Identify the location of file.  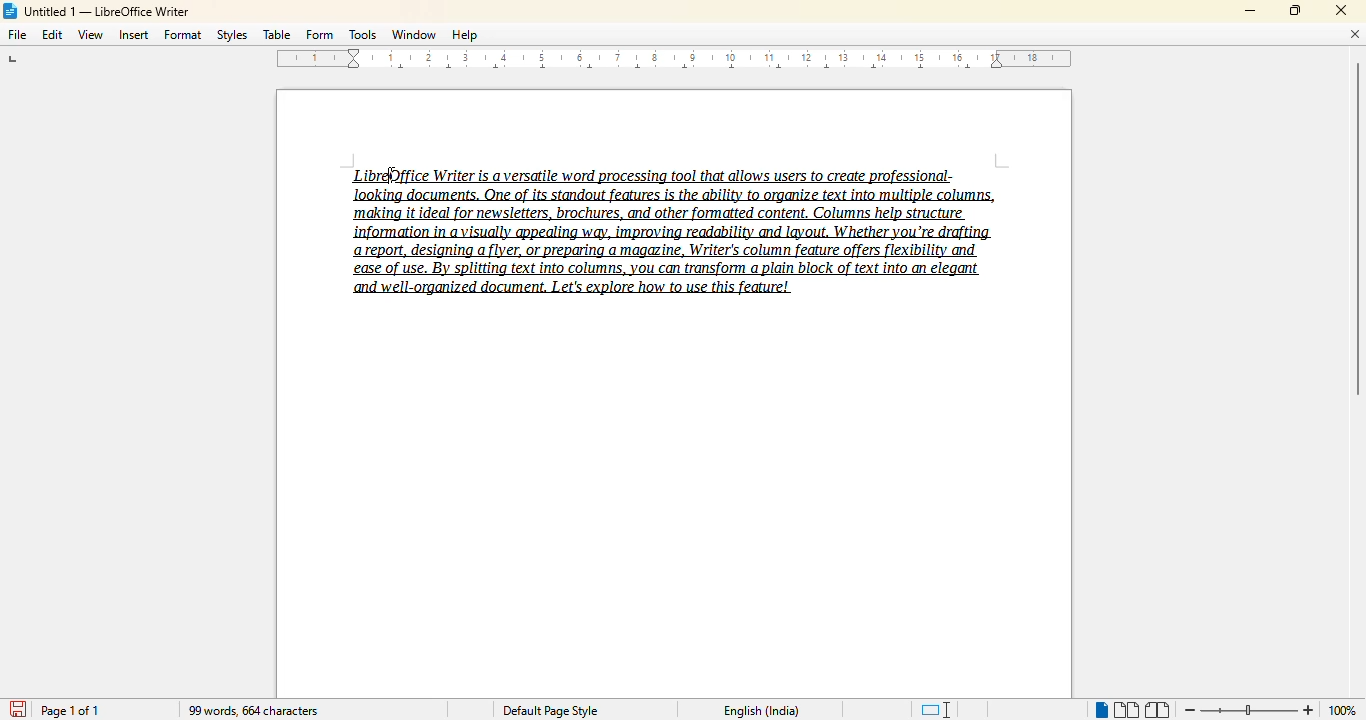
(16, 34).